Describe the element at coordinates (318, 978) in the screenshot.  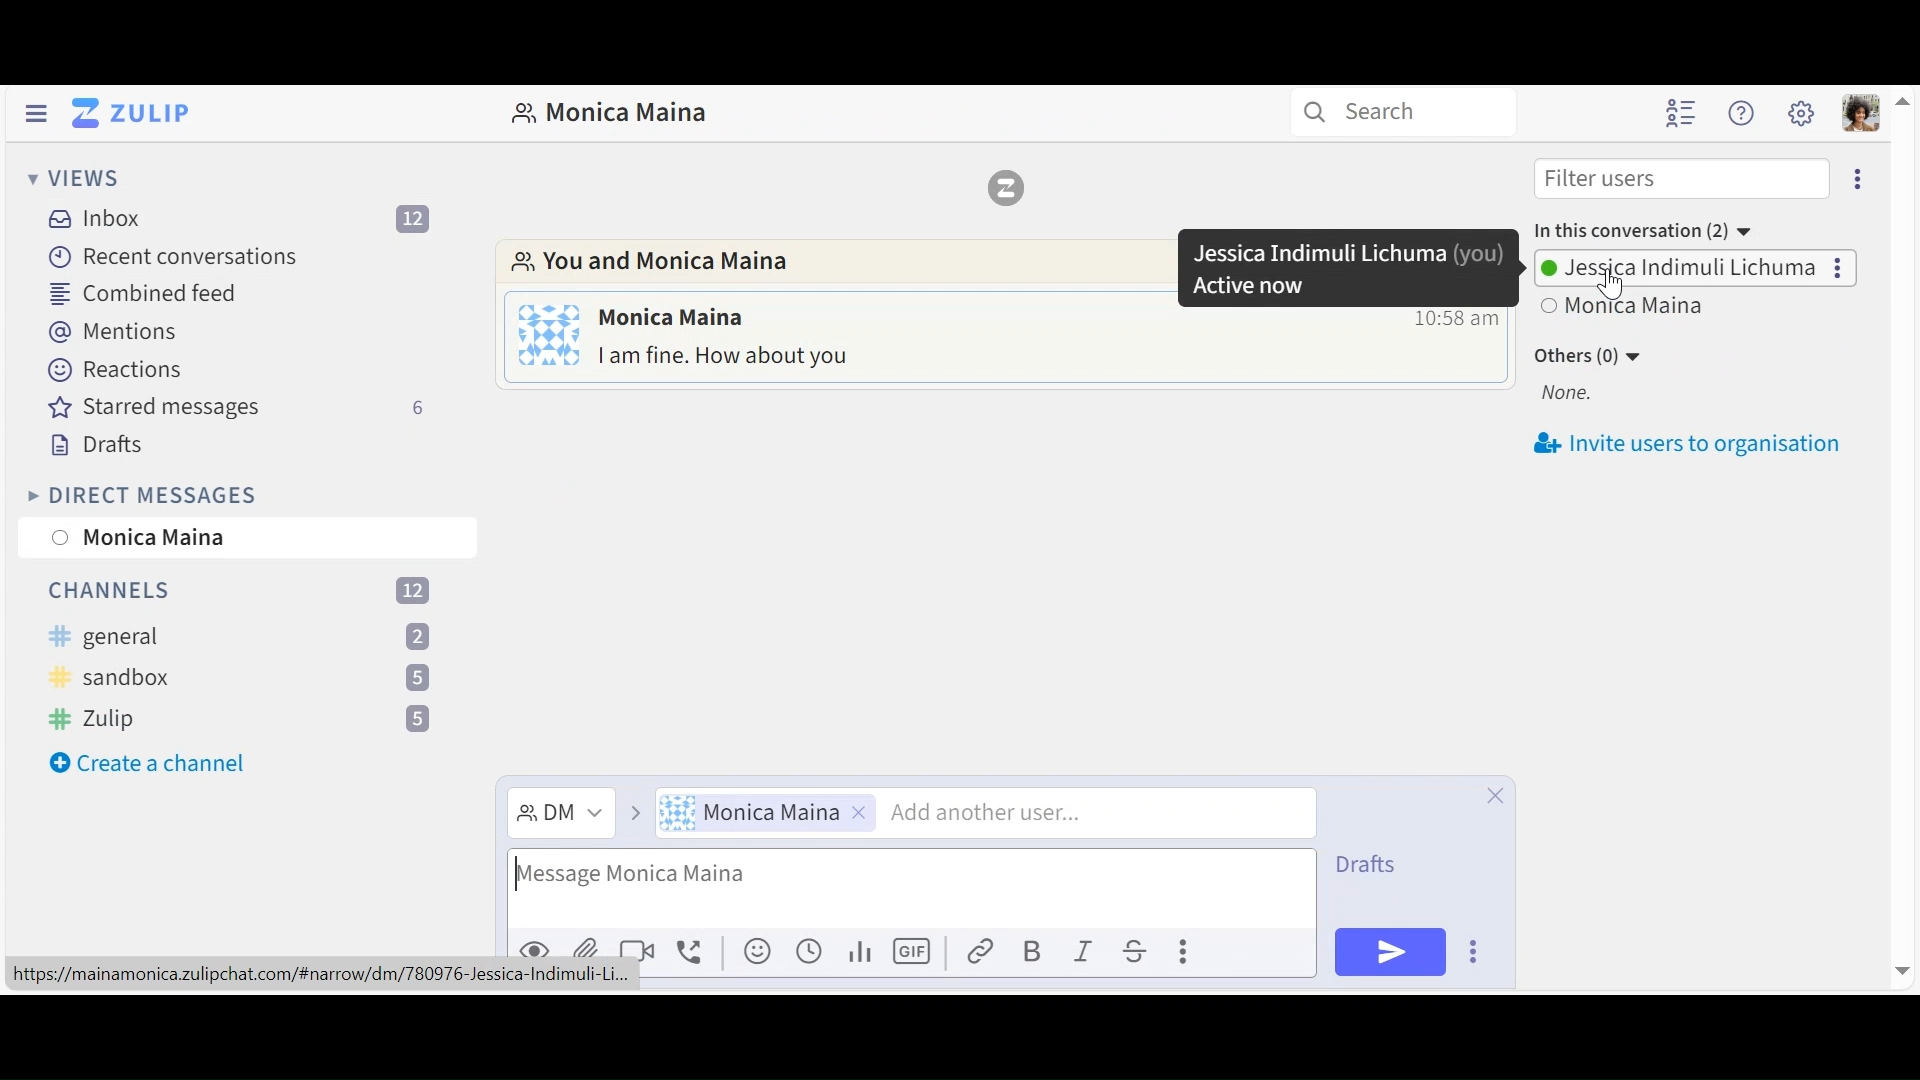
I see `url` at that location.